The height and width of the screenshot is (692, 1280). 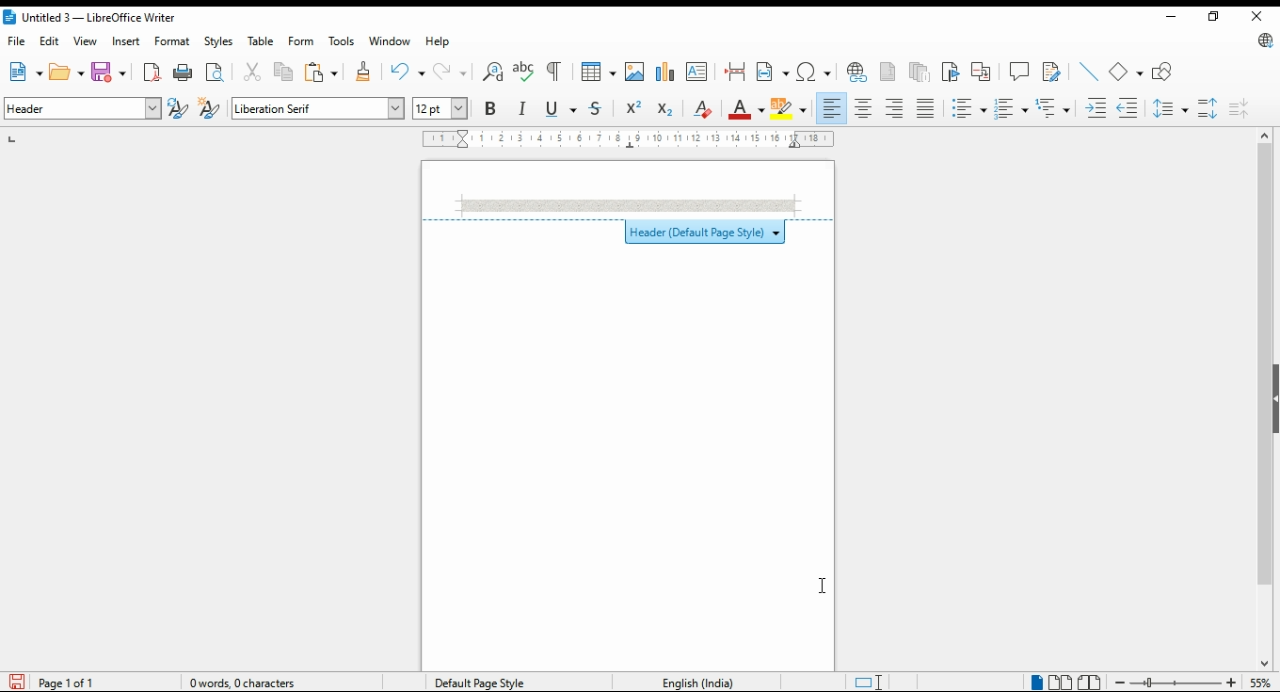 What do you see at coordinates (737, 72) in the screenshot?
I see `insert page break` at bounding box center [737, 72].